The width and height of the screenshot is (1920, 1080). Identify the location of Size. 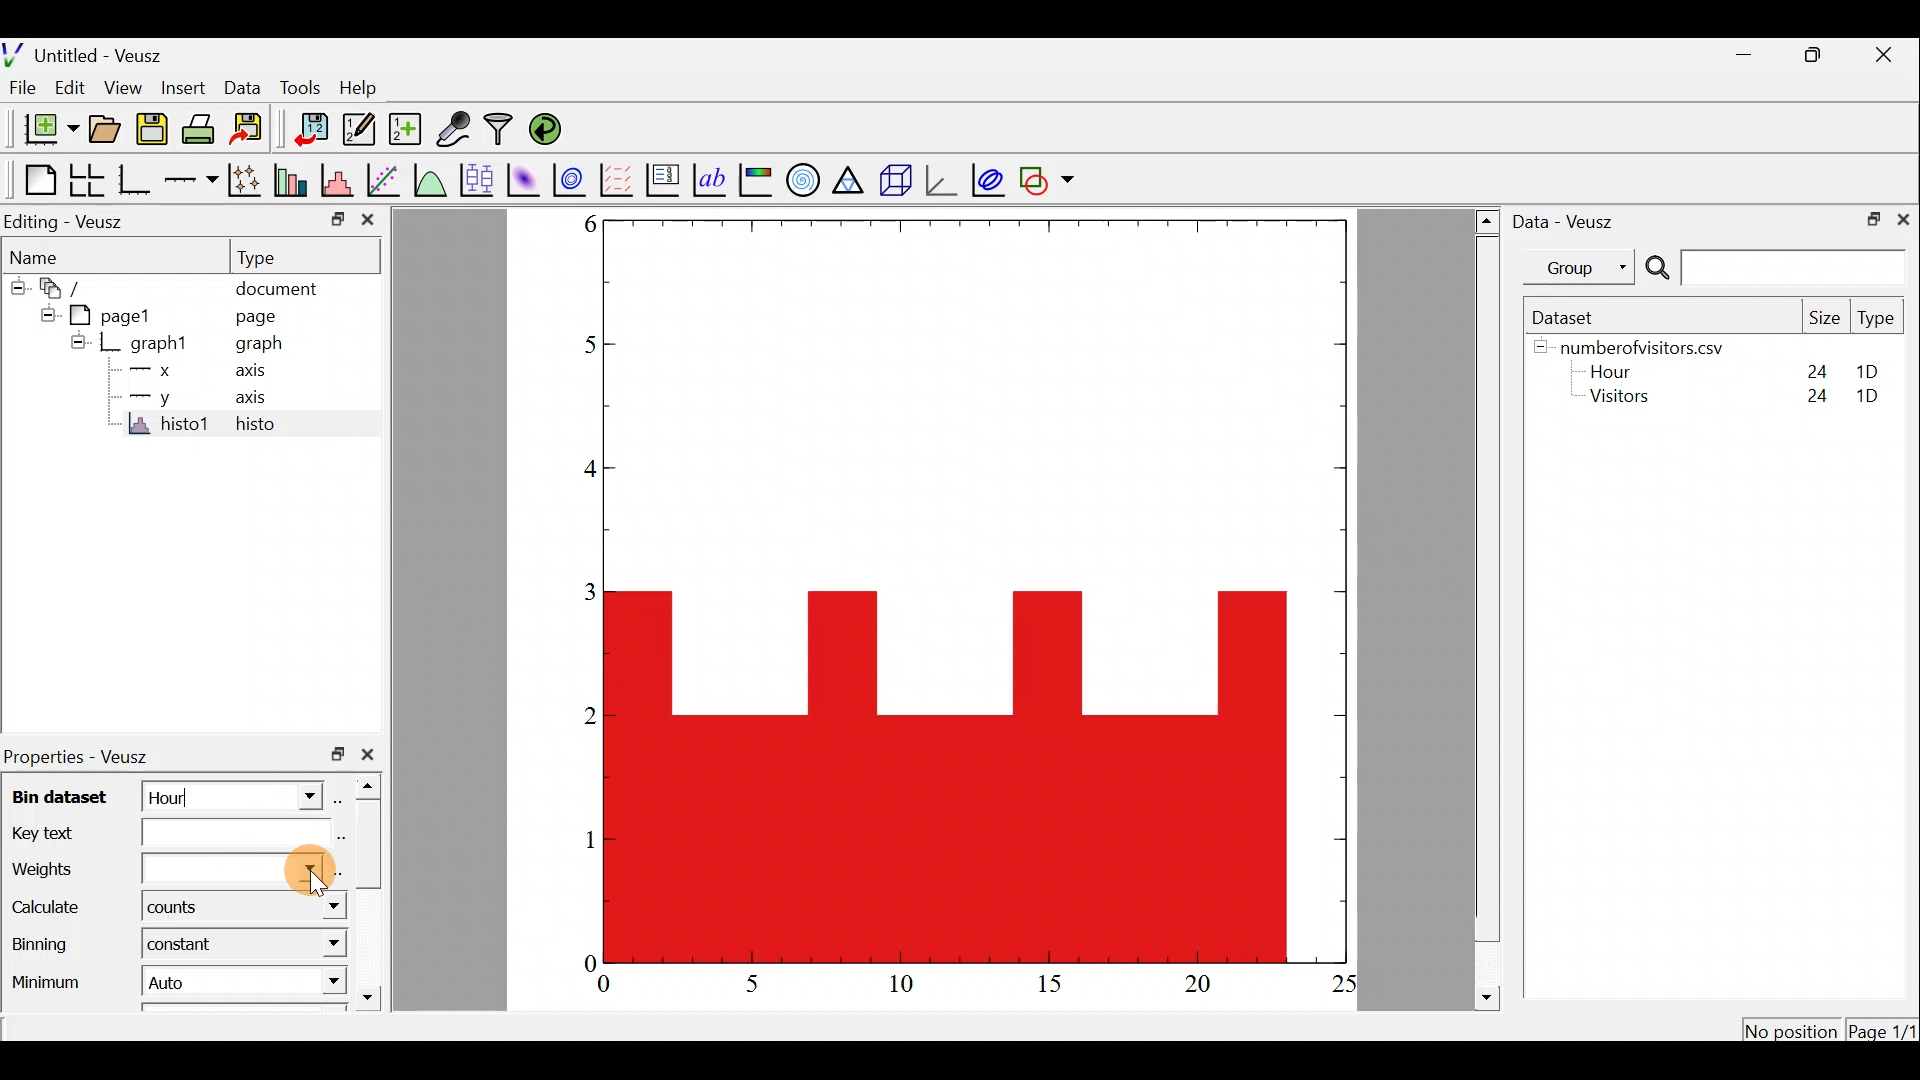
(1826, 319).